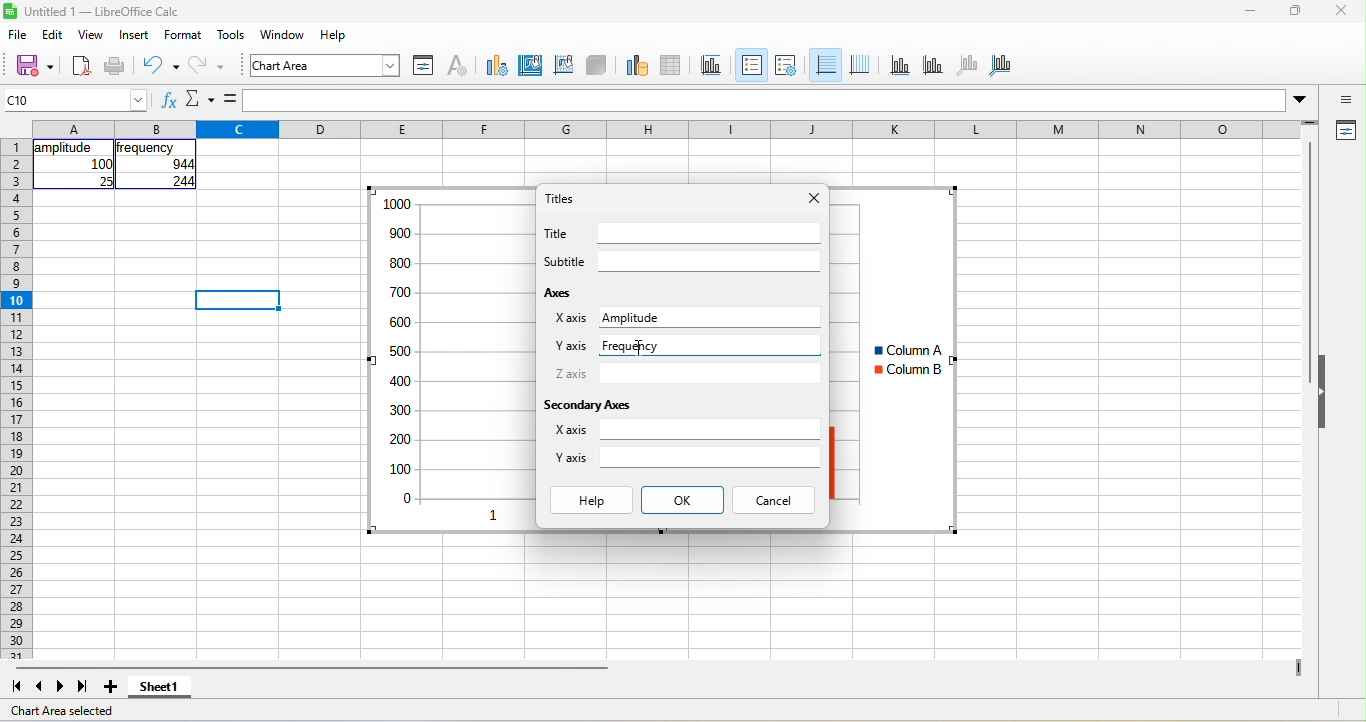 The height and width of the screenshot is (722, 1366). Describe the element at coordinates (666, 129) in the screenshot. I see `column headings` at that location.